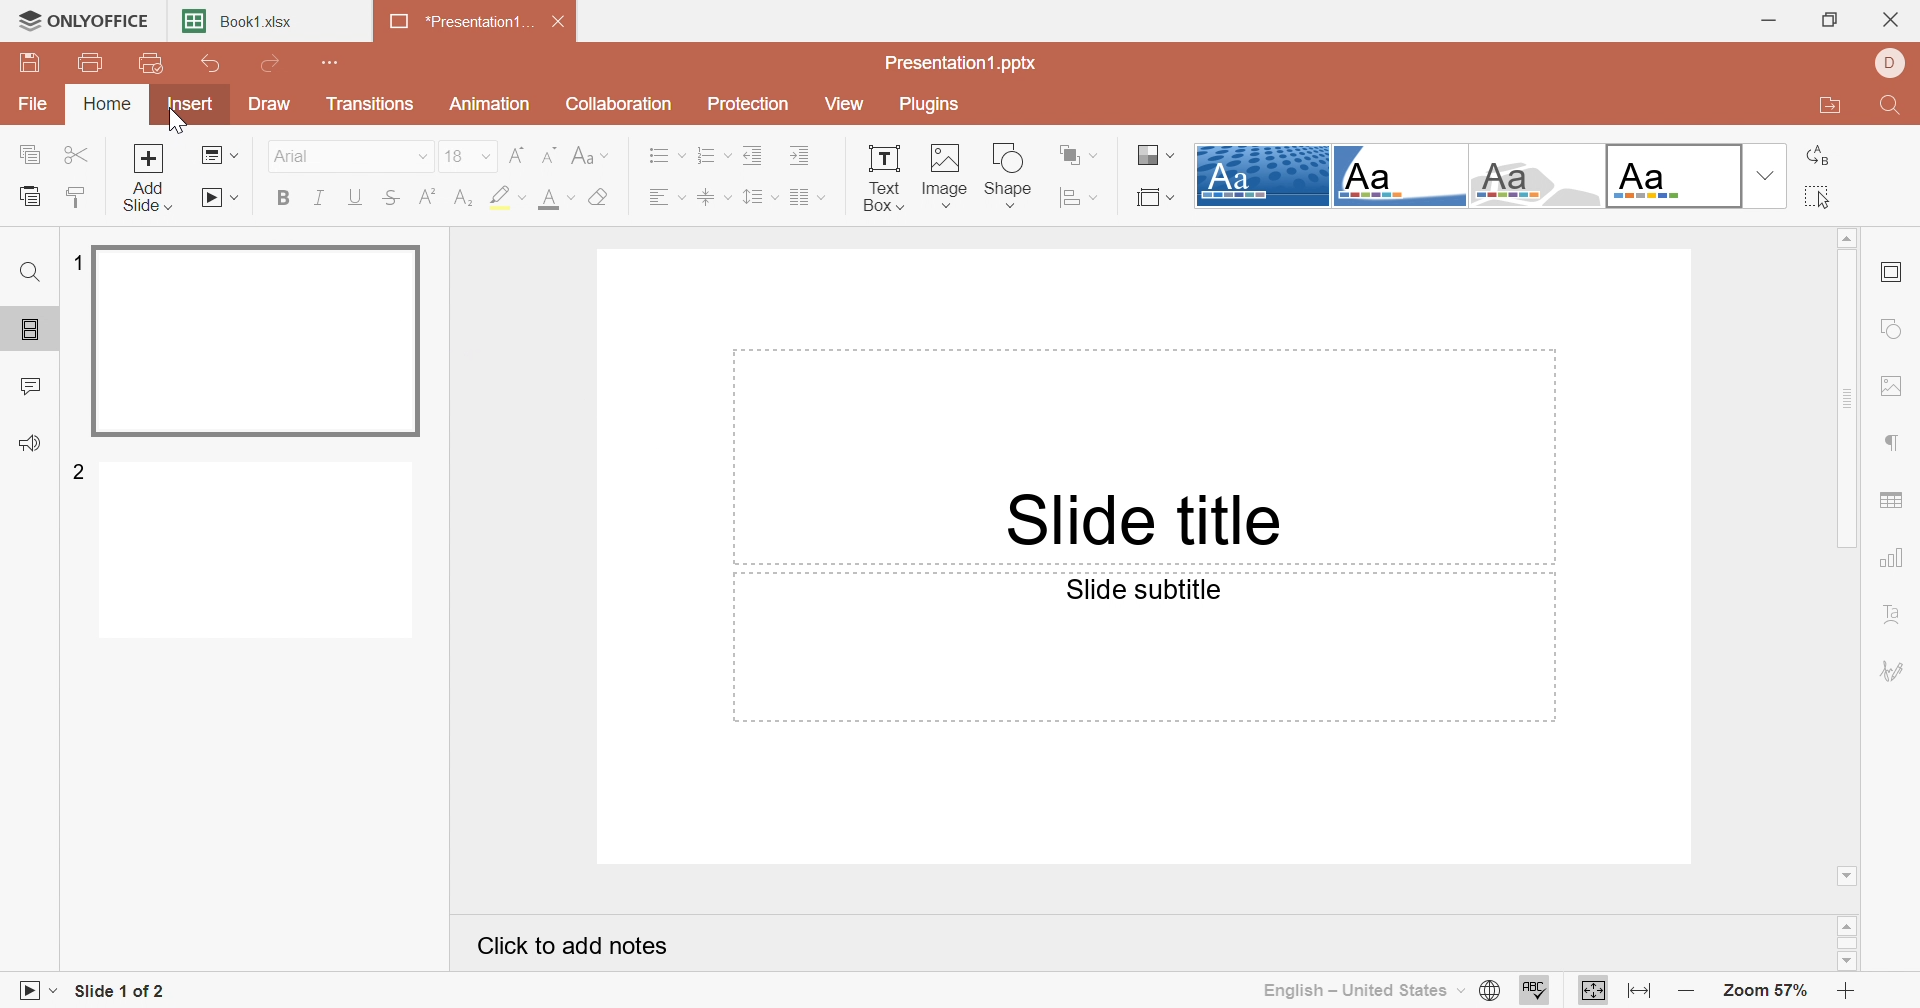 The height and width of the screenshot is (1008, 1920). What do you see at coordinates (449, 155) in the screenshot?
I see `18` at bounding box center [449, 155].